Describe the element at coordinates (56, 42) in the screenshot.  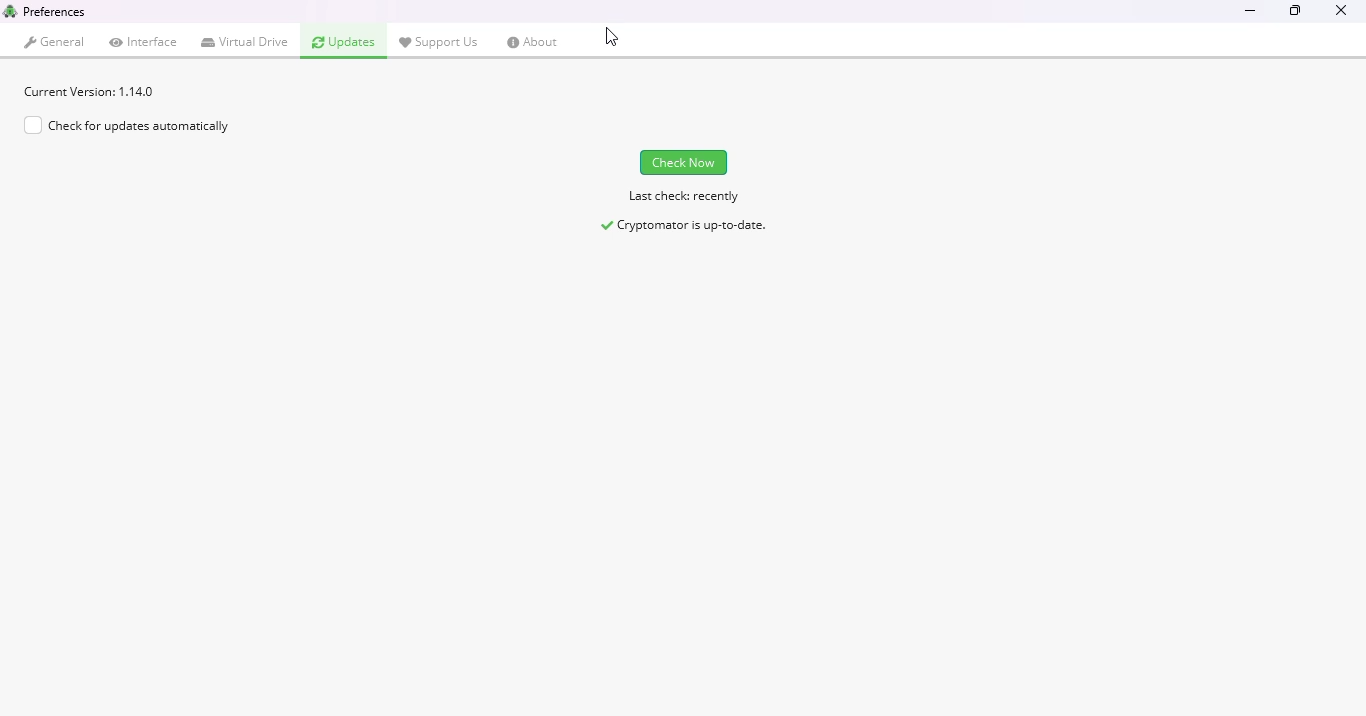
I see `general` at that location.